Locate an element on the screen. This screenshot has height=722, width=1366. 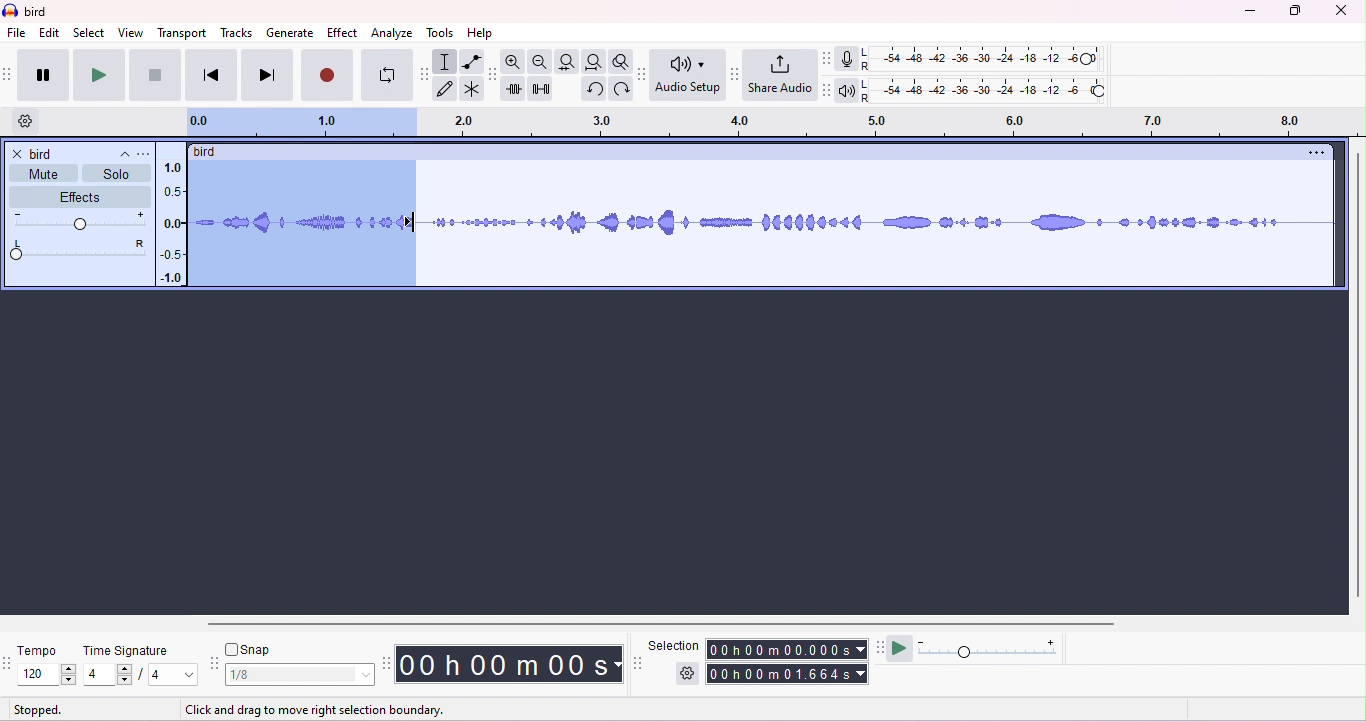
effects is located at coordinates (78, 197).